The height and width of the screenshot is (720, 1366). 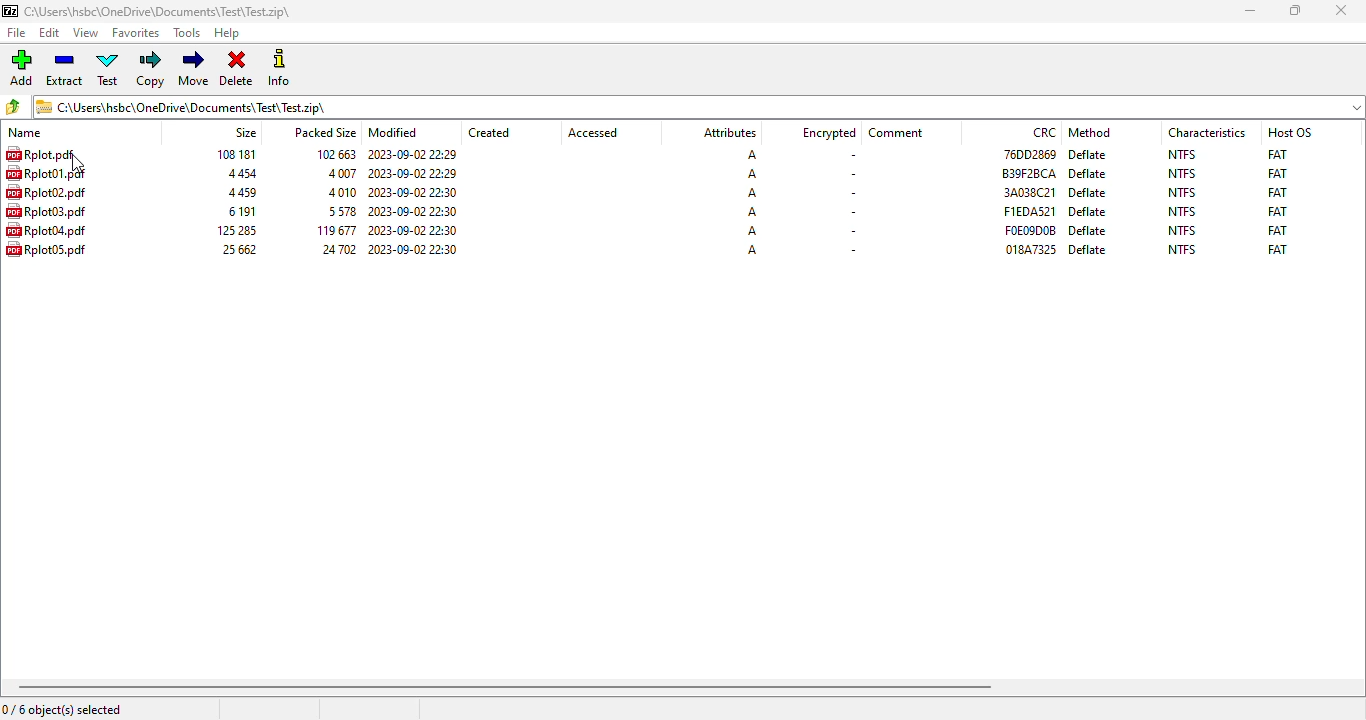 I want to click on FAT, so click(x=1277, y=173).